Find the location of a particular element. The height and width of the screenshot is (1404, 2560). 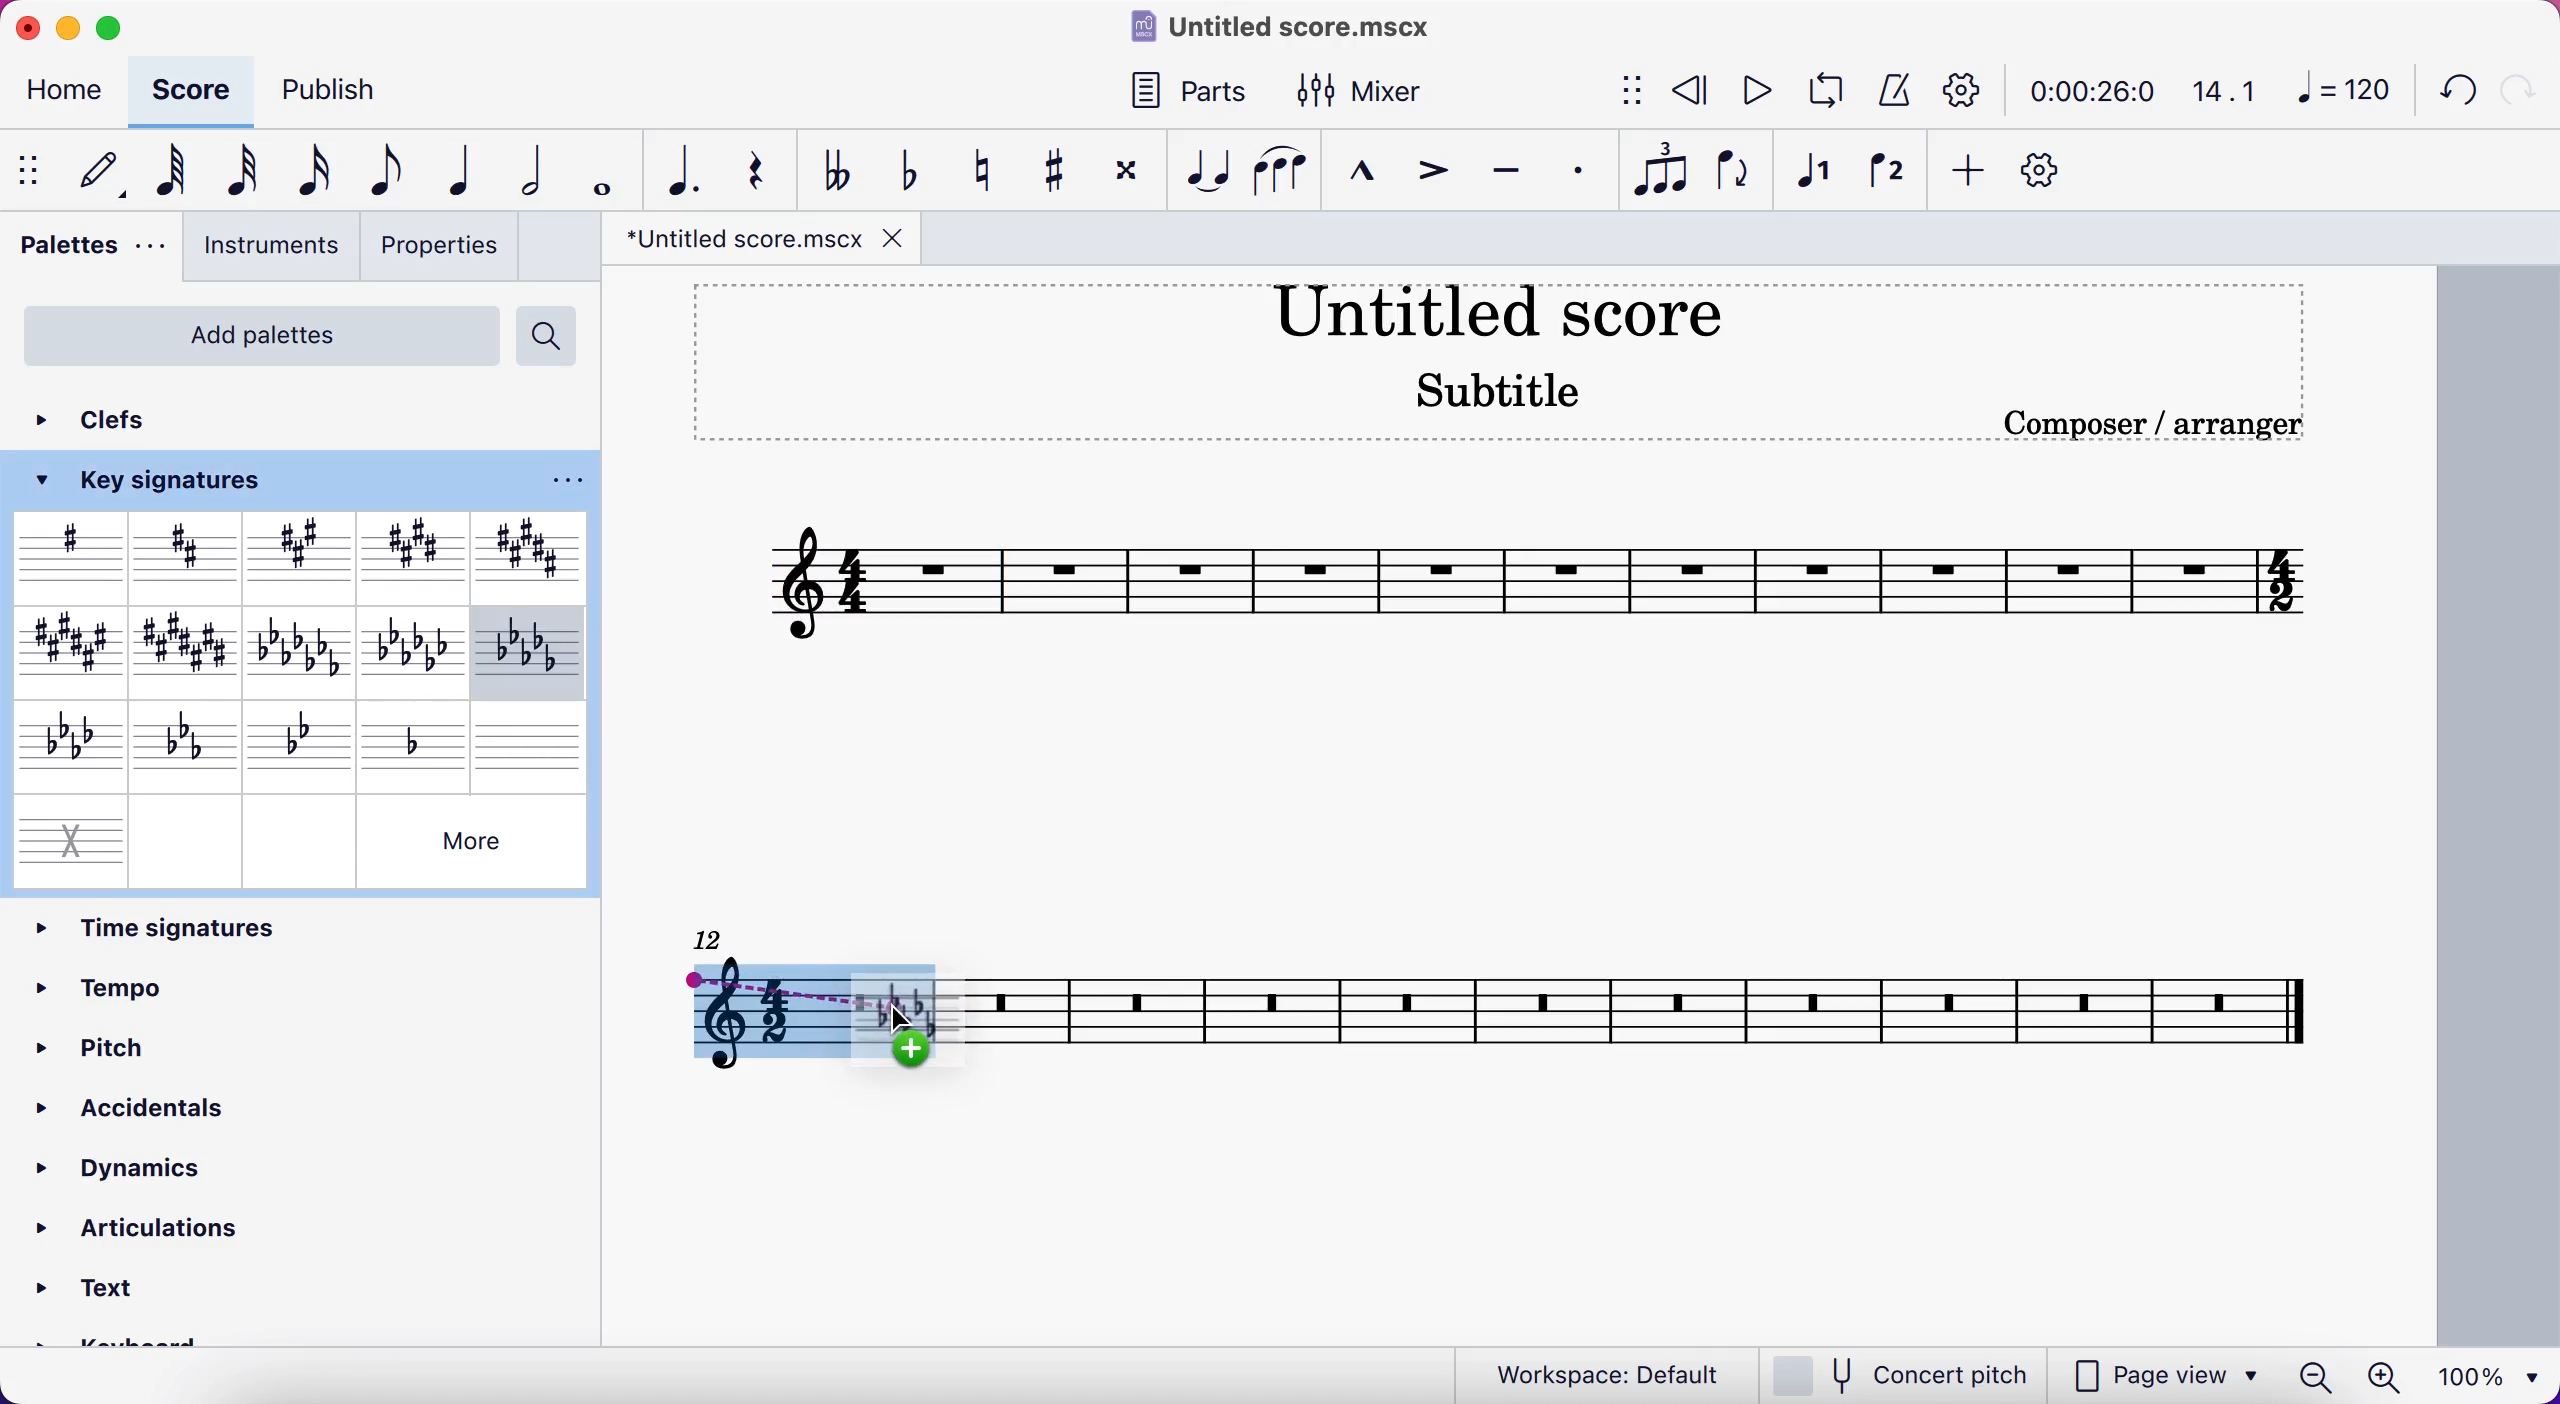

C major is located at coordinates (189, 649).